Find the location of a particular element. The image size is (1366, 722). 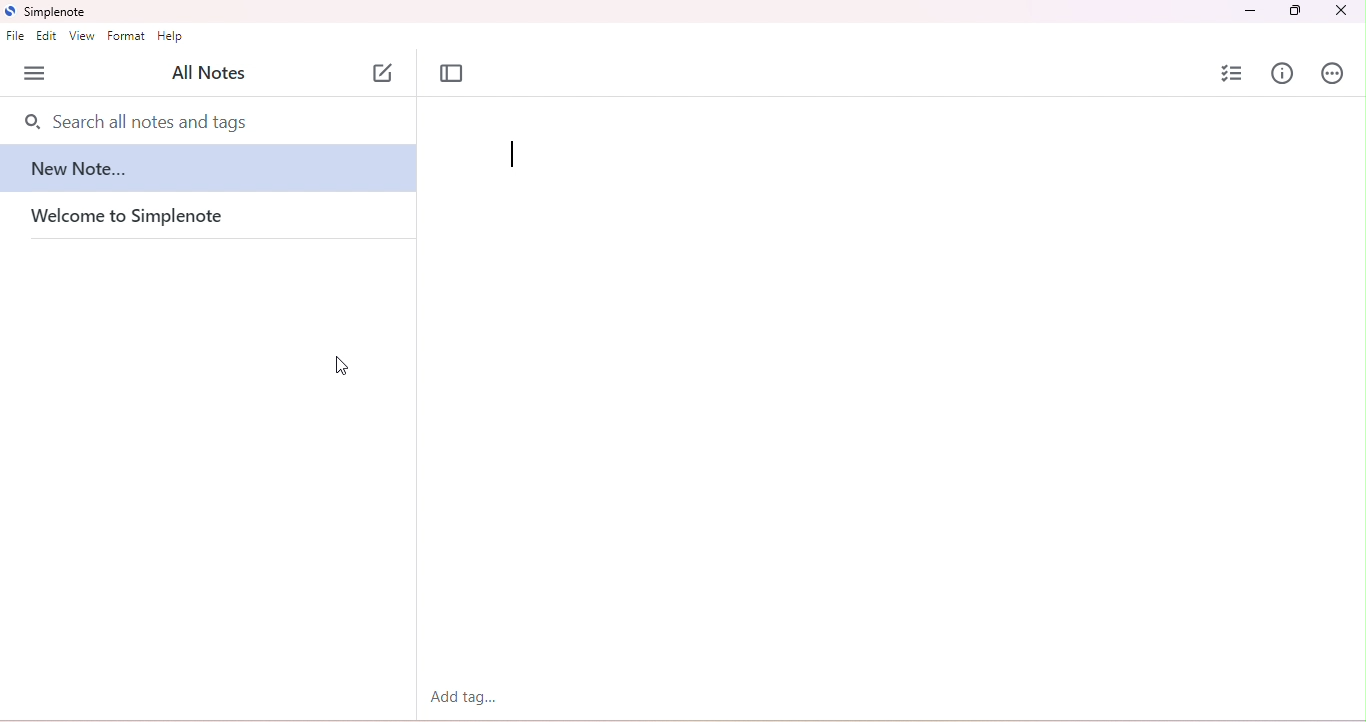

all notes is located at coordinates (208, 72).